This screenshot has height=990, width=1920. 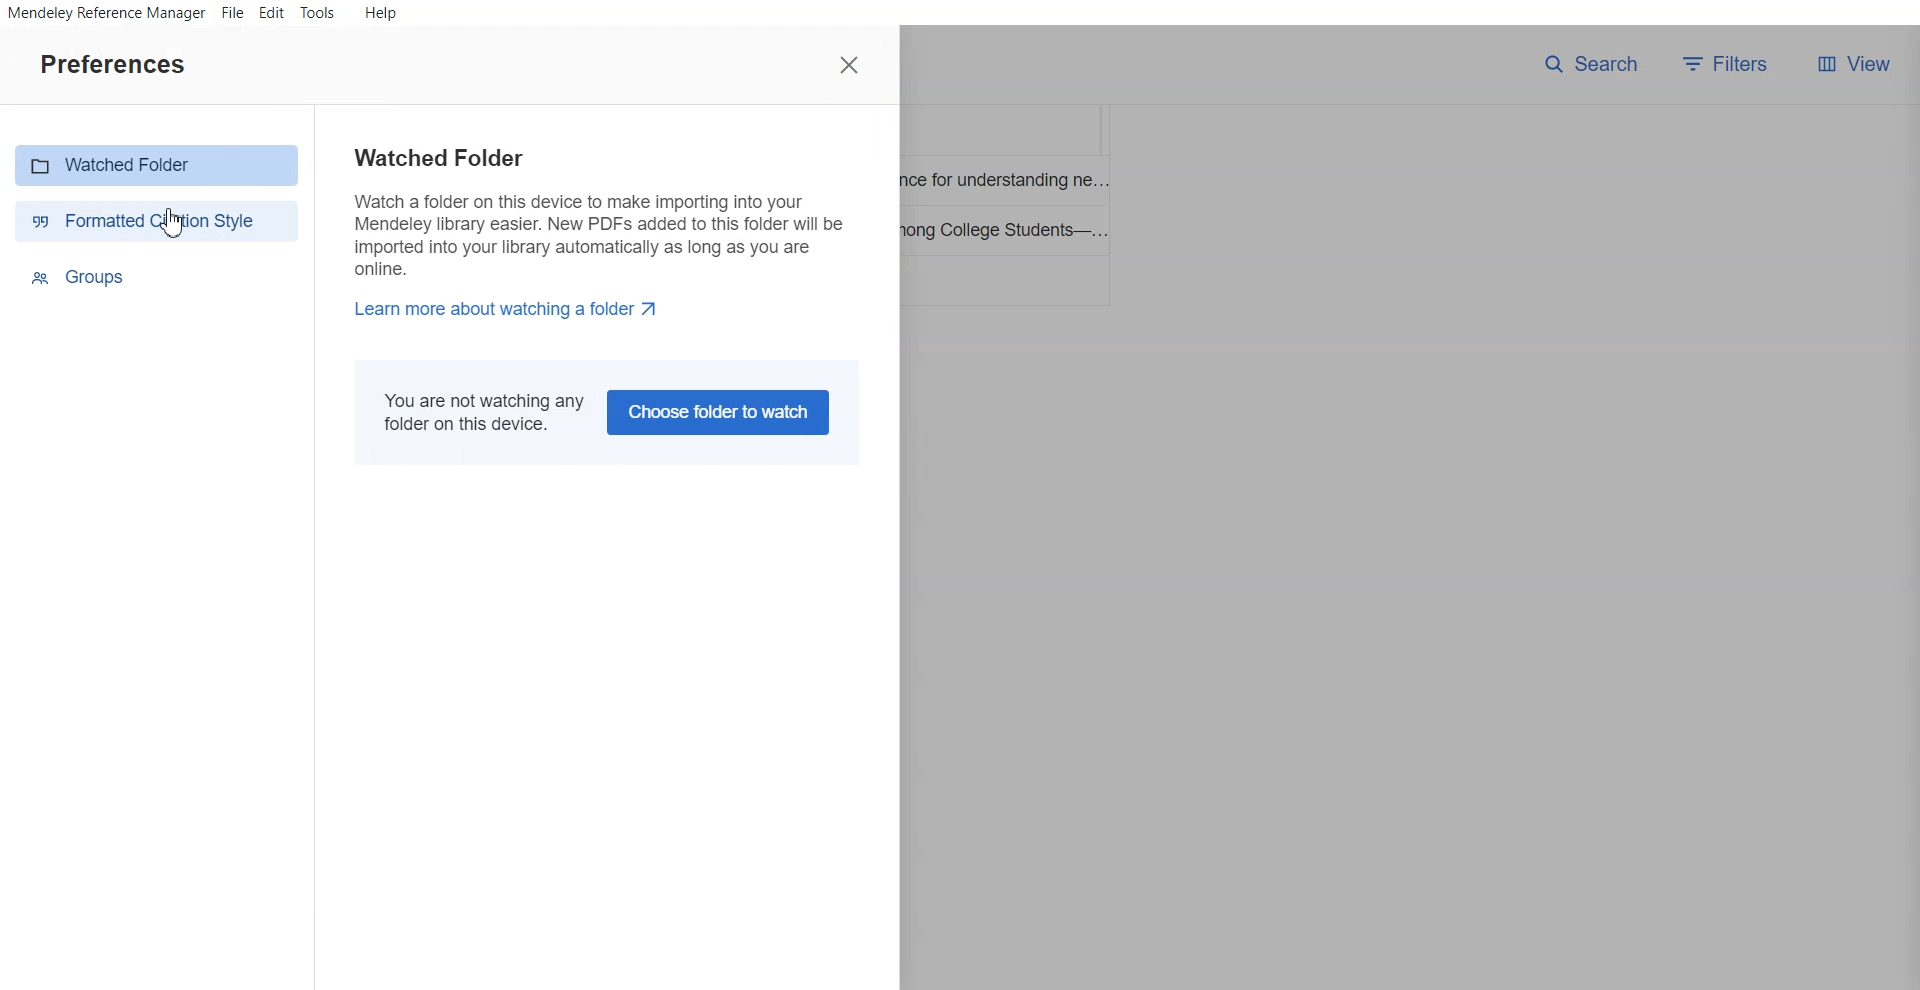 I want to click on Choose folder to watch, so click(x=722, y=412).